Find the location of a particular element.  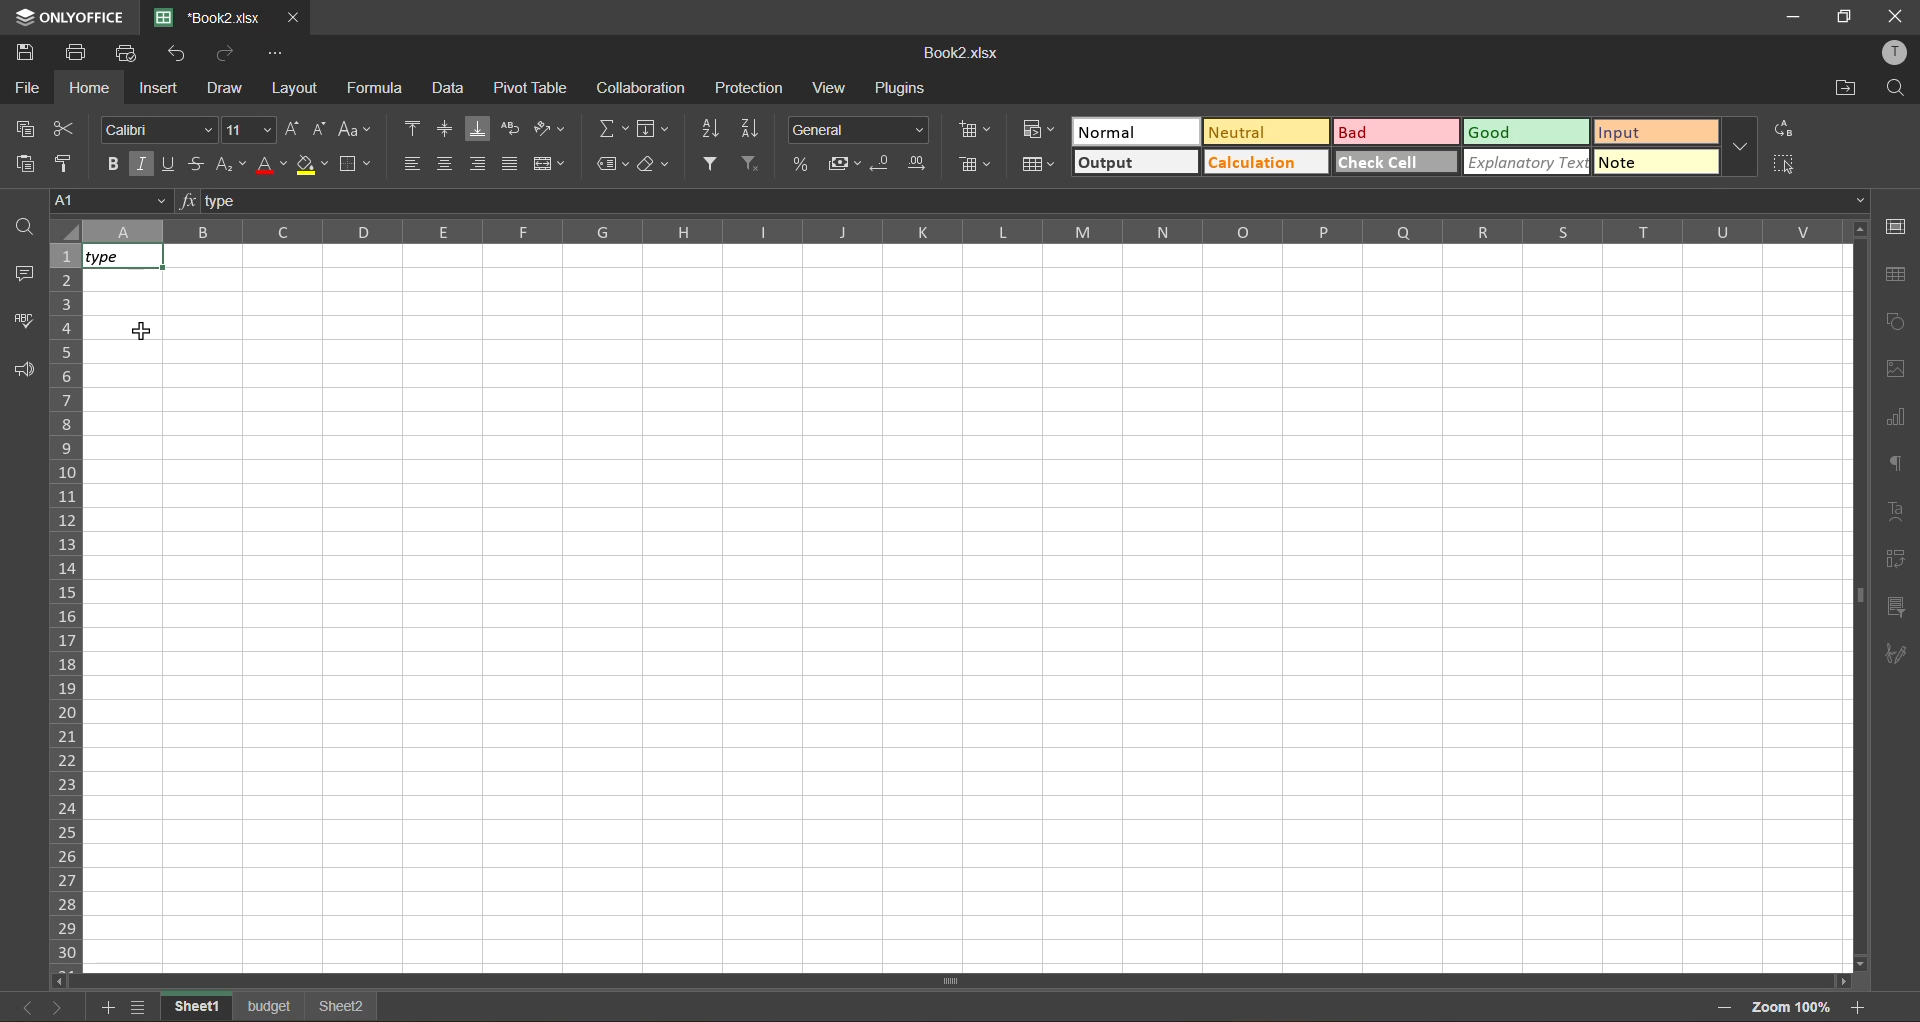

borders is located at coordinates (357, 164).